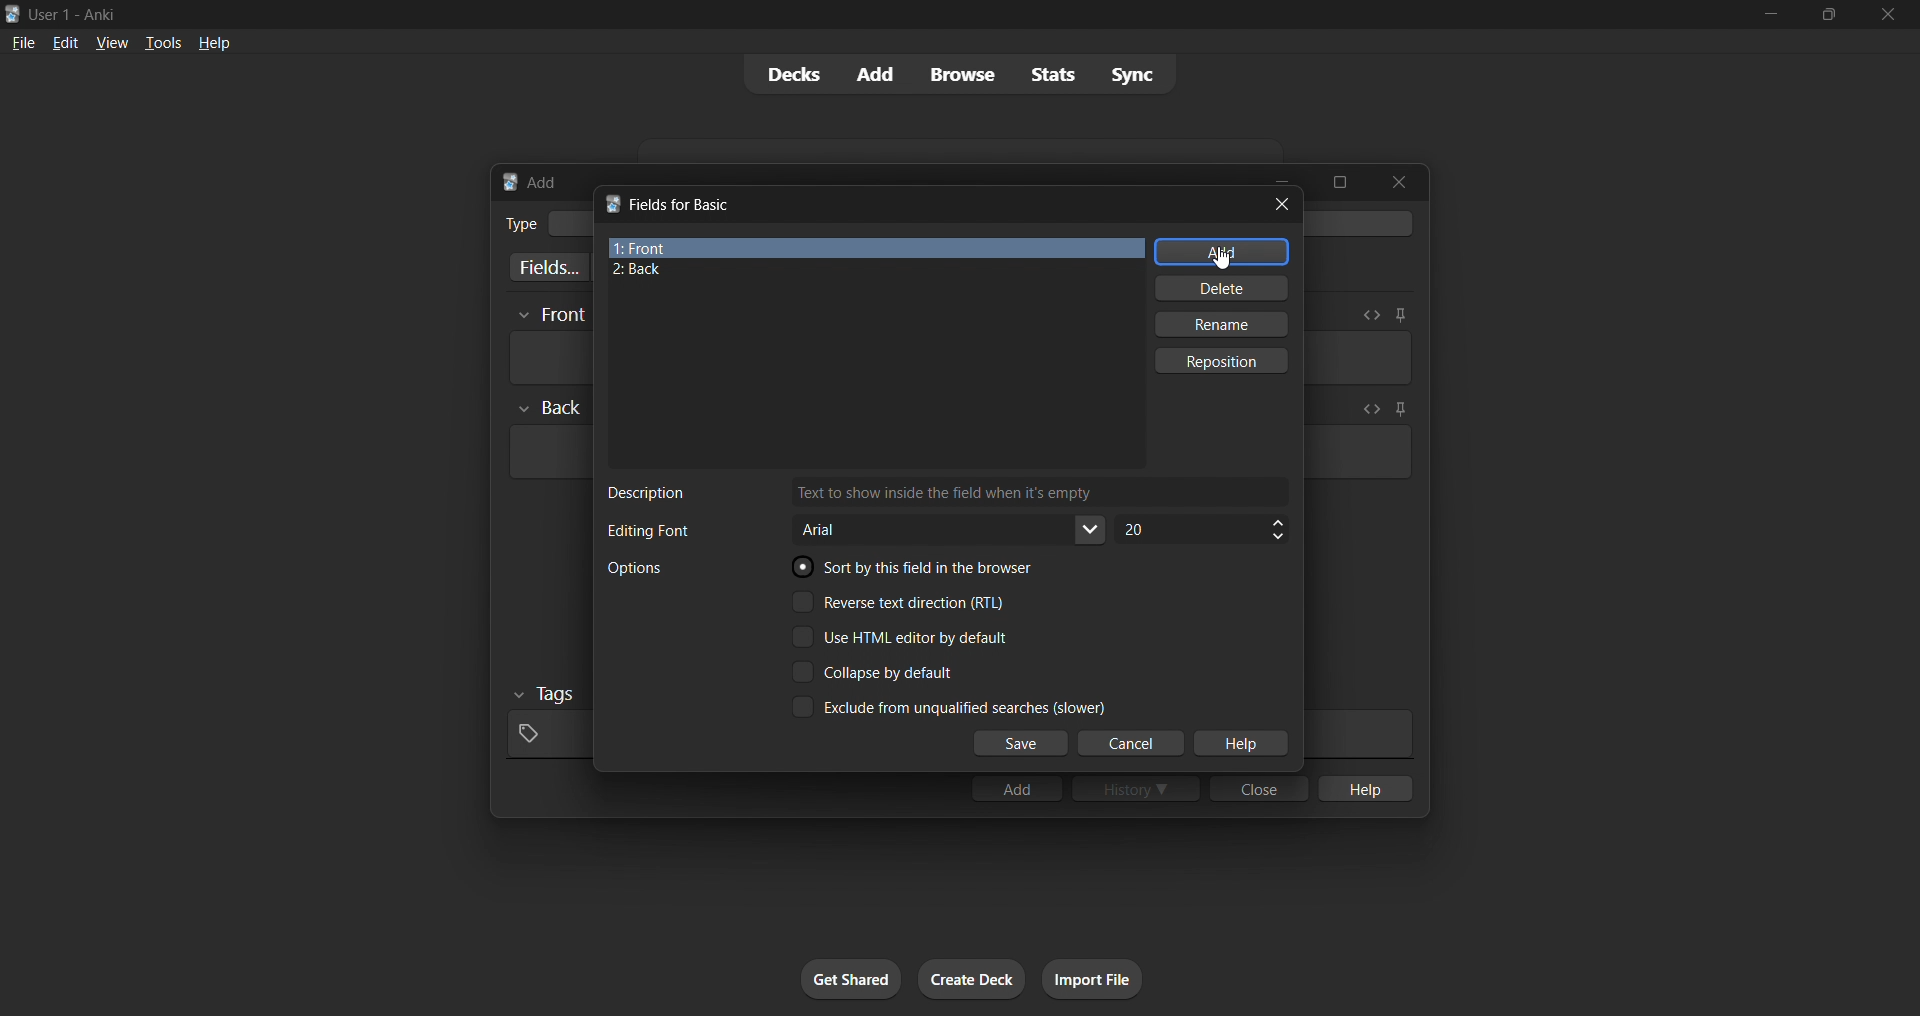  Describe the element at coordinates (1358, 358) in the screenshot. I see `Card front input` at that location.